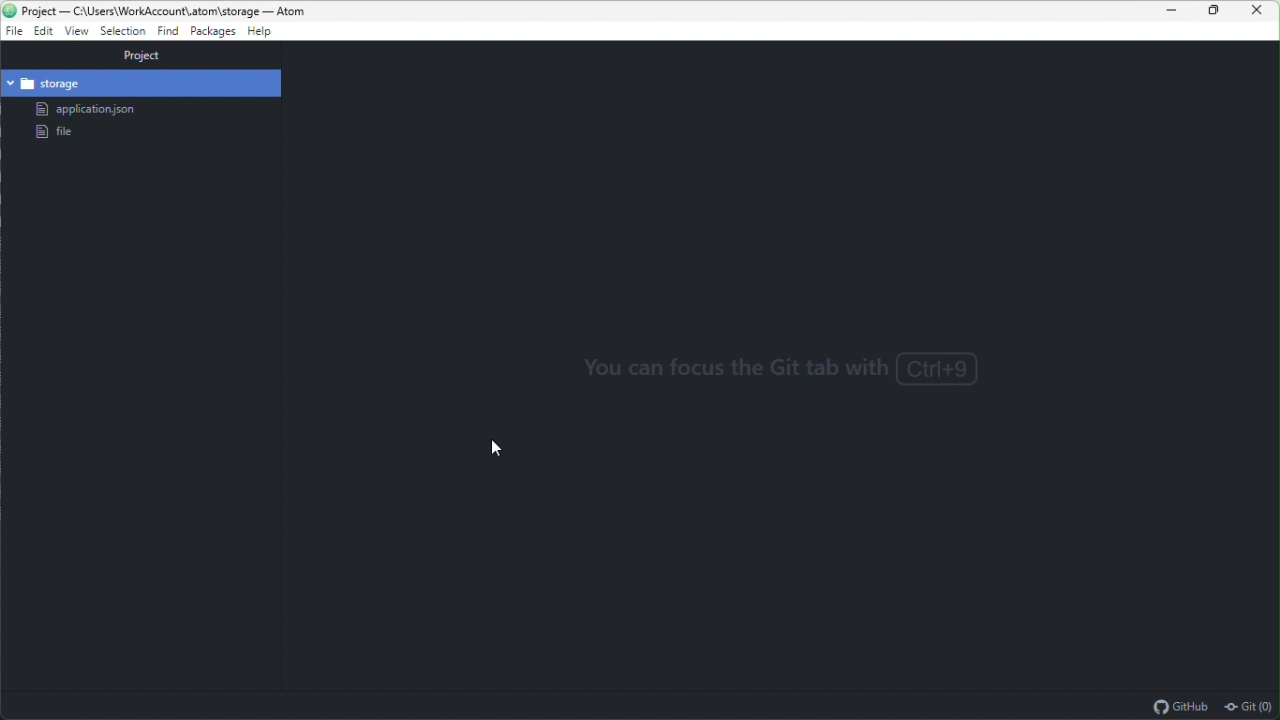 The image size is (1280, 720). Describe the element at coordinates (140, 55) in the screenshot. I see `Project` at that location.